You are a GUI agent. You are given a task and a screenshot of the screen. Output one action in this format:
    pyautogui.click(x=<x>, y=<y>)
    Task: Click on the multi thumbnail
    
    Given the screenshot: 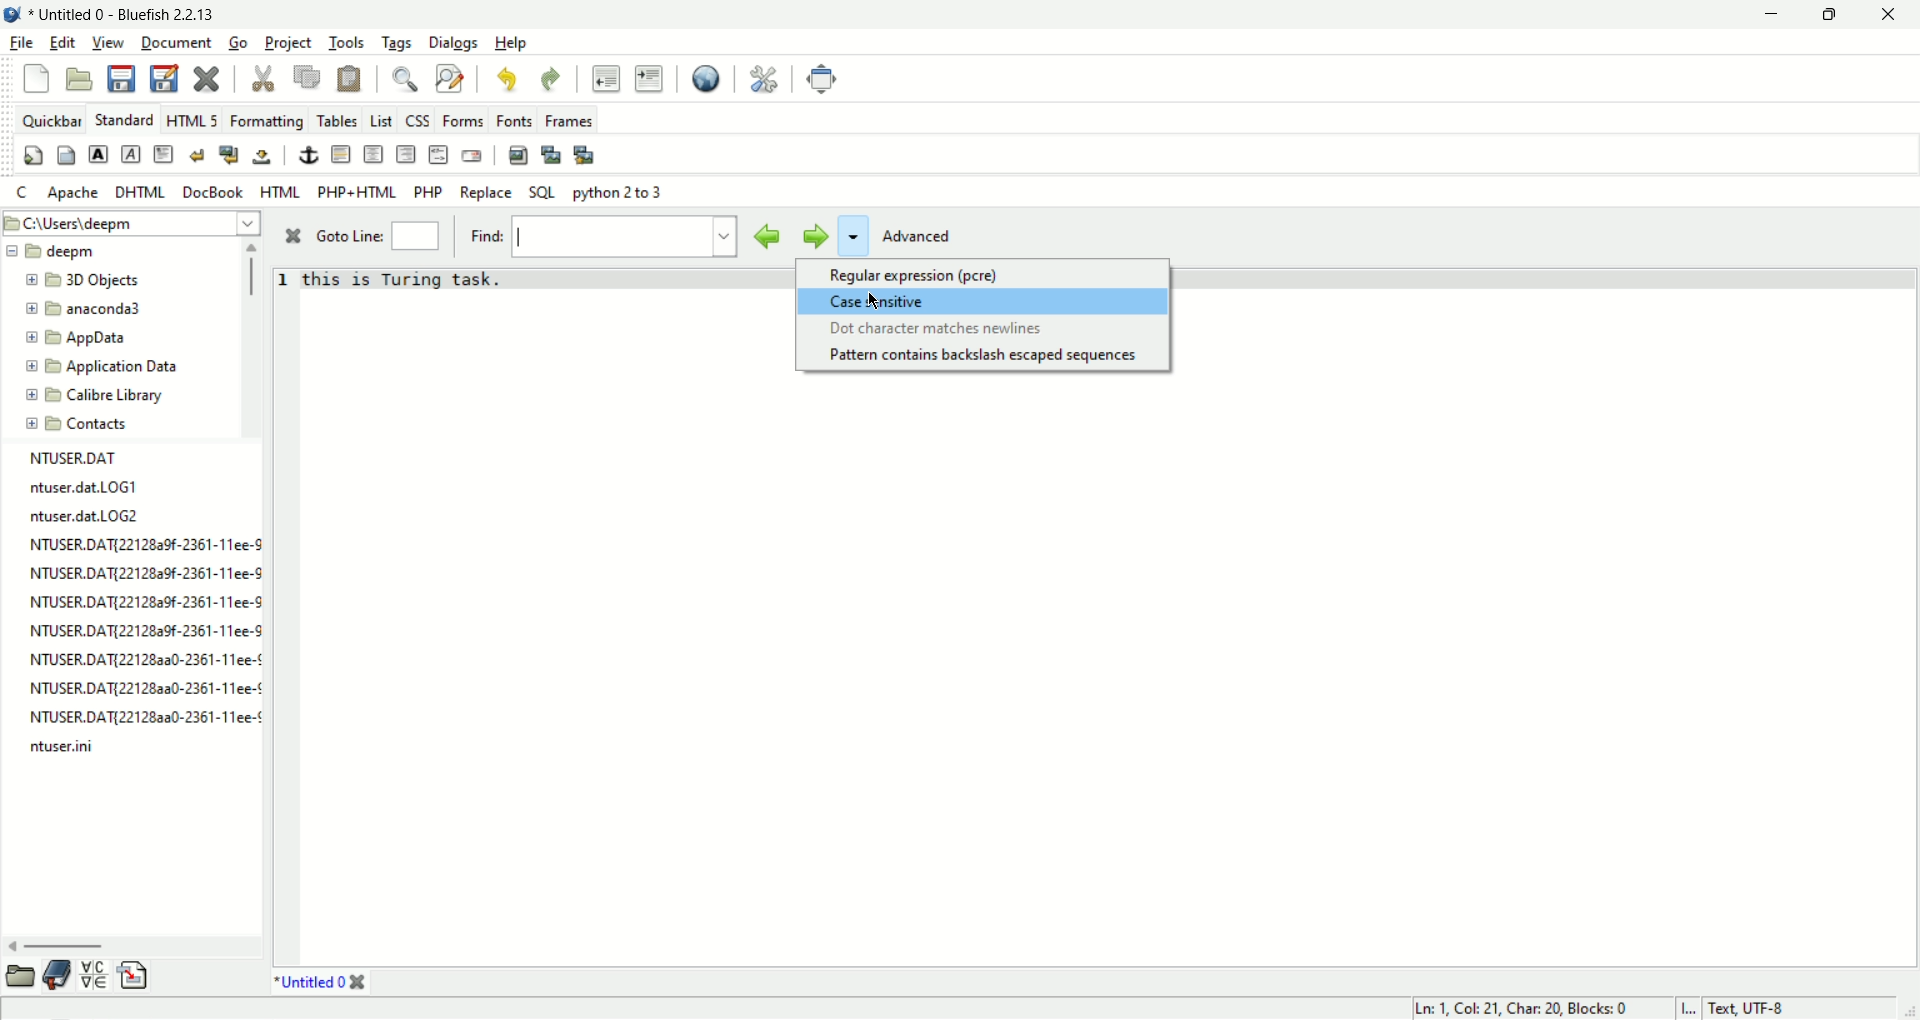 What is the action you would take?
    pyautogui.click(x=585, y=156)
    